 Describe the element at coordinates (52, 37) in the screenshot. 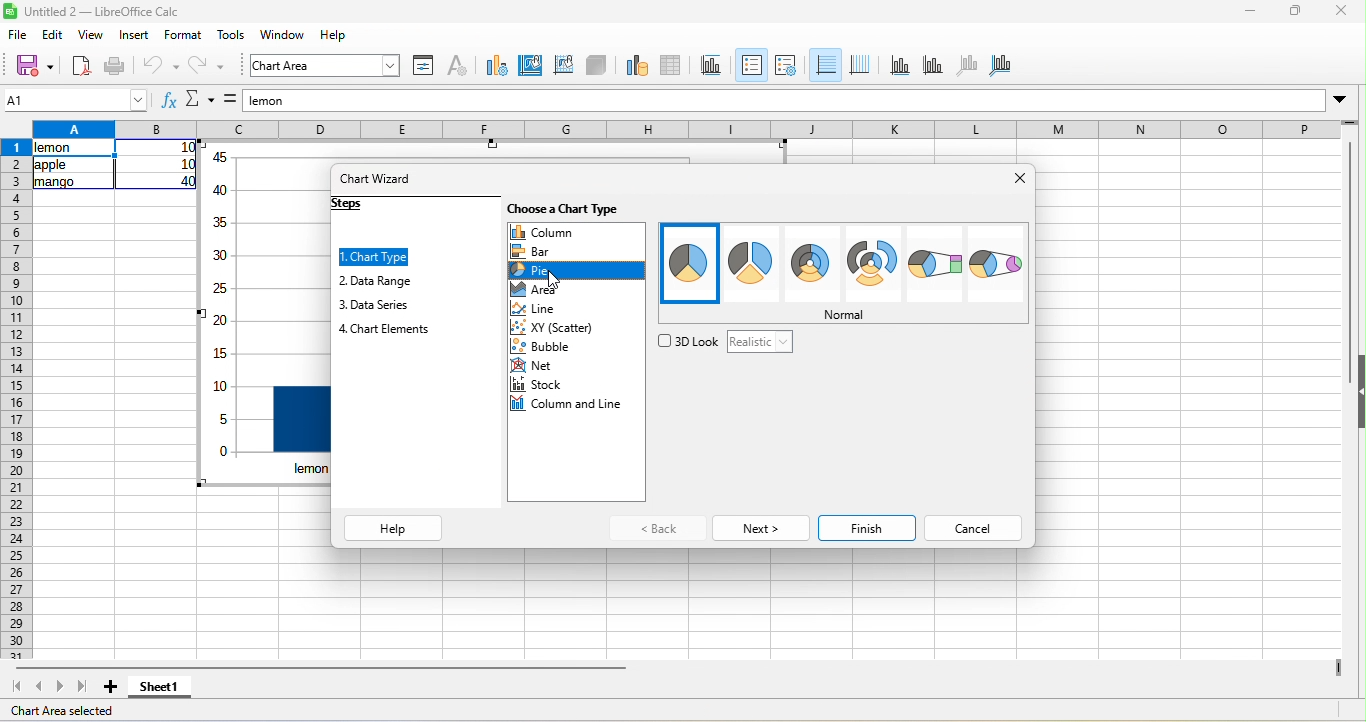

I see `edit` at that location.